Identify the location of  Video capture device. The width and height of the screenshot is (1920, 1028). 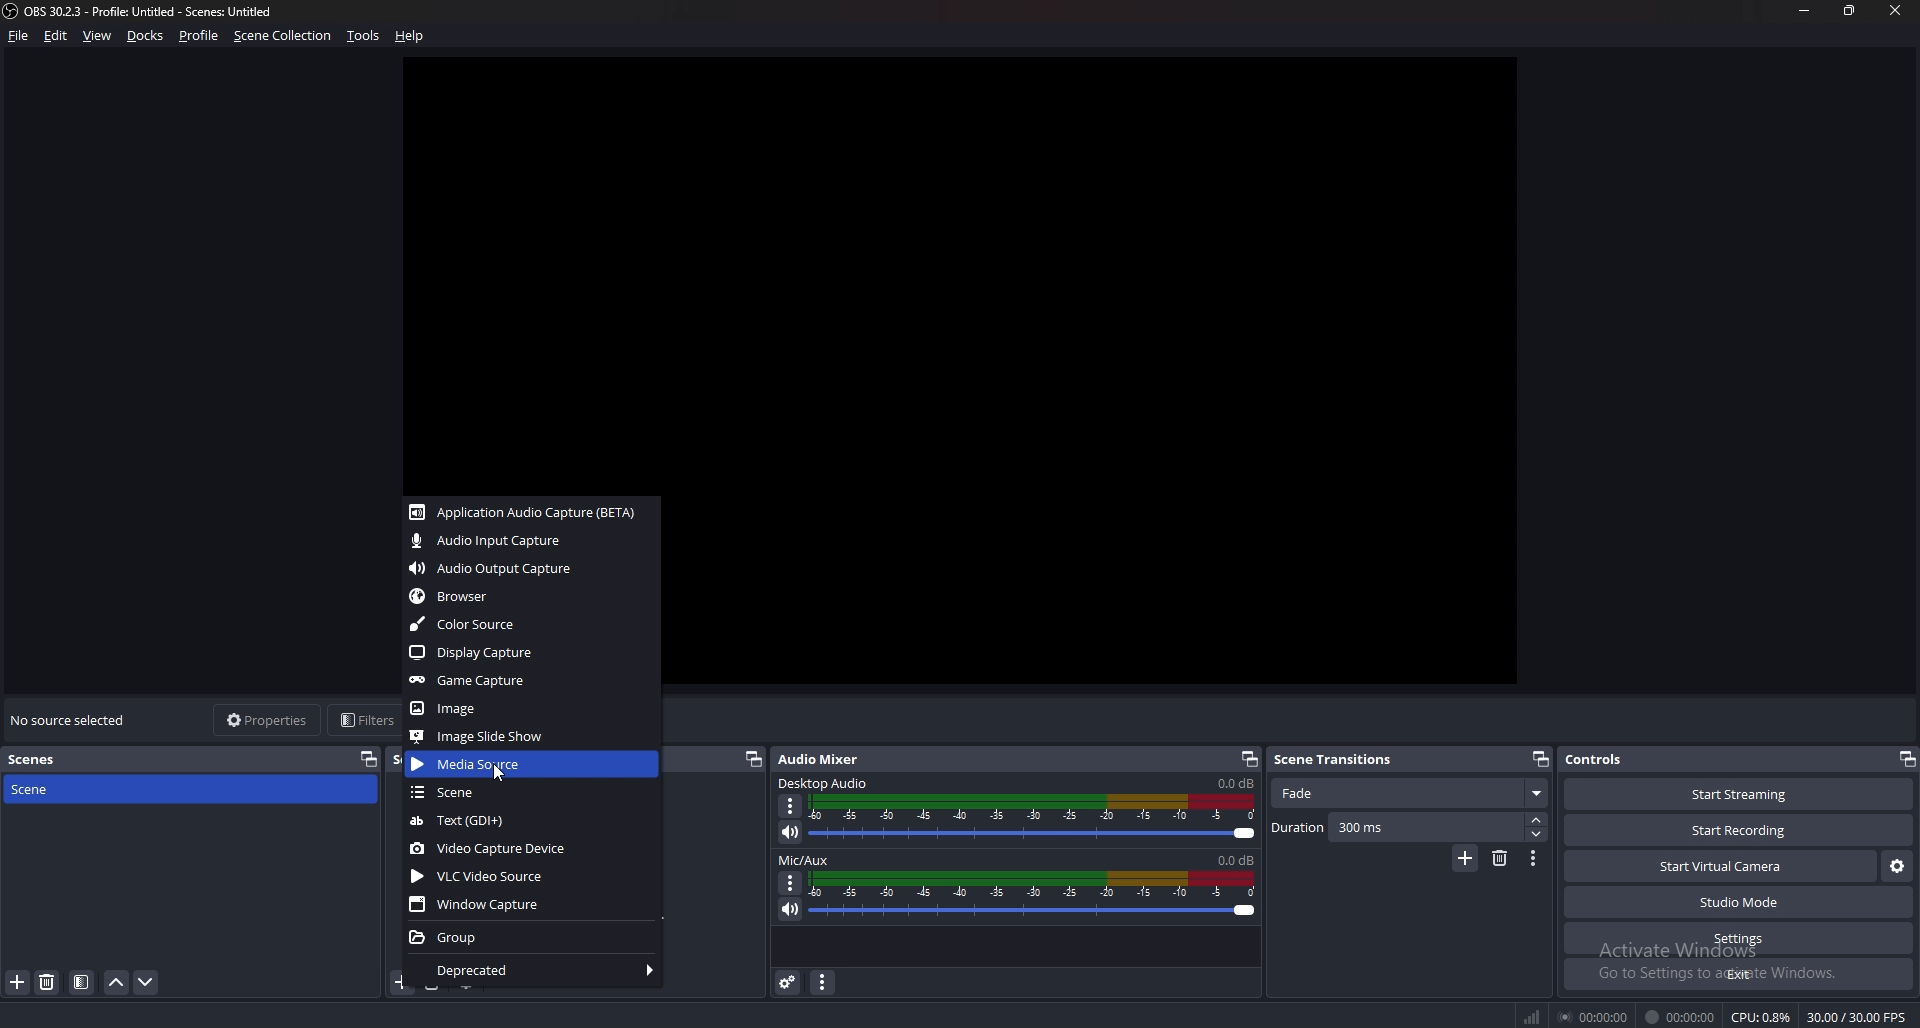
(533, 850).